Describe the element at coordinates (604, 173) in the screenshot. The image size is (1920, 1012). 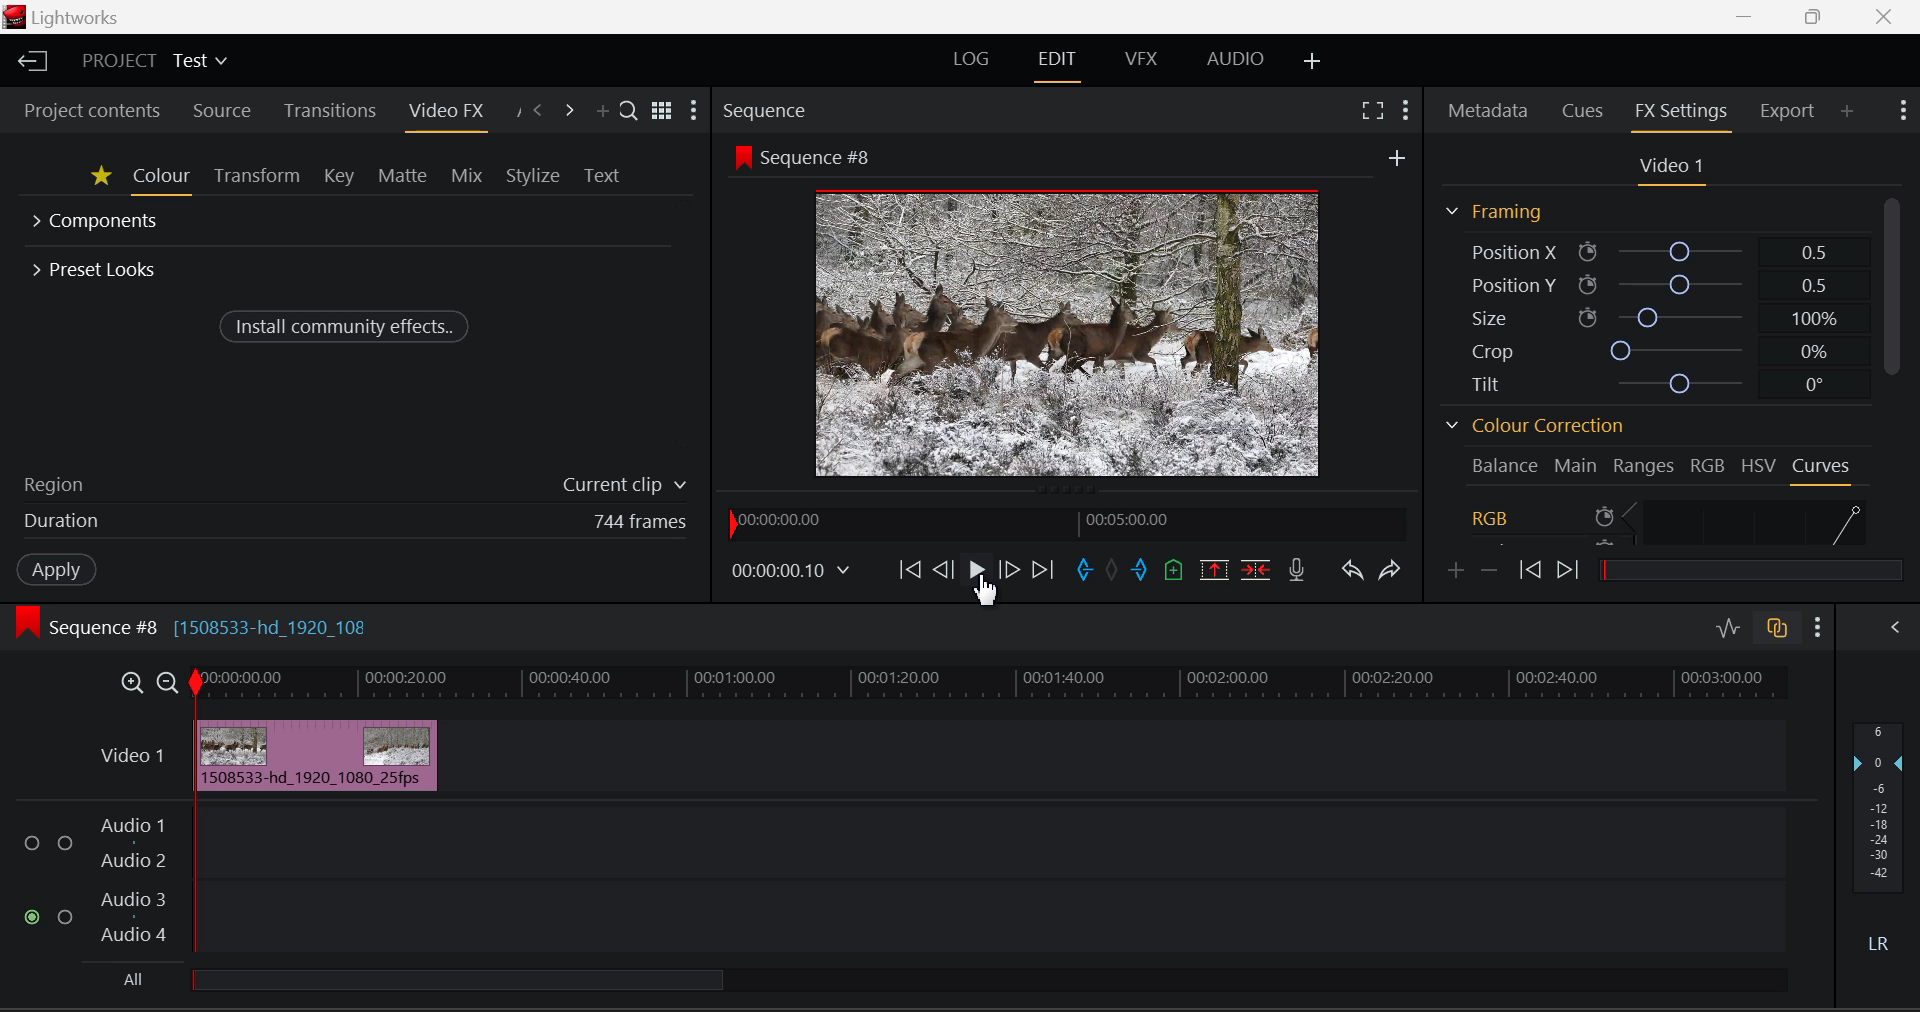
I see `Text` at that location.